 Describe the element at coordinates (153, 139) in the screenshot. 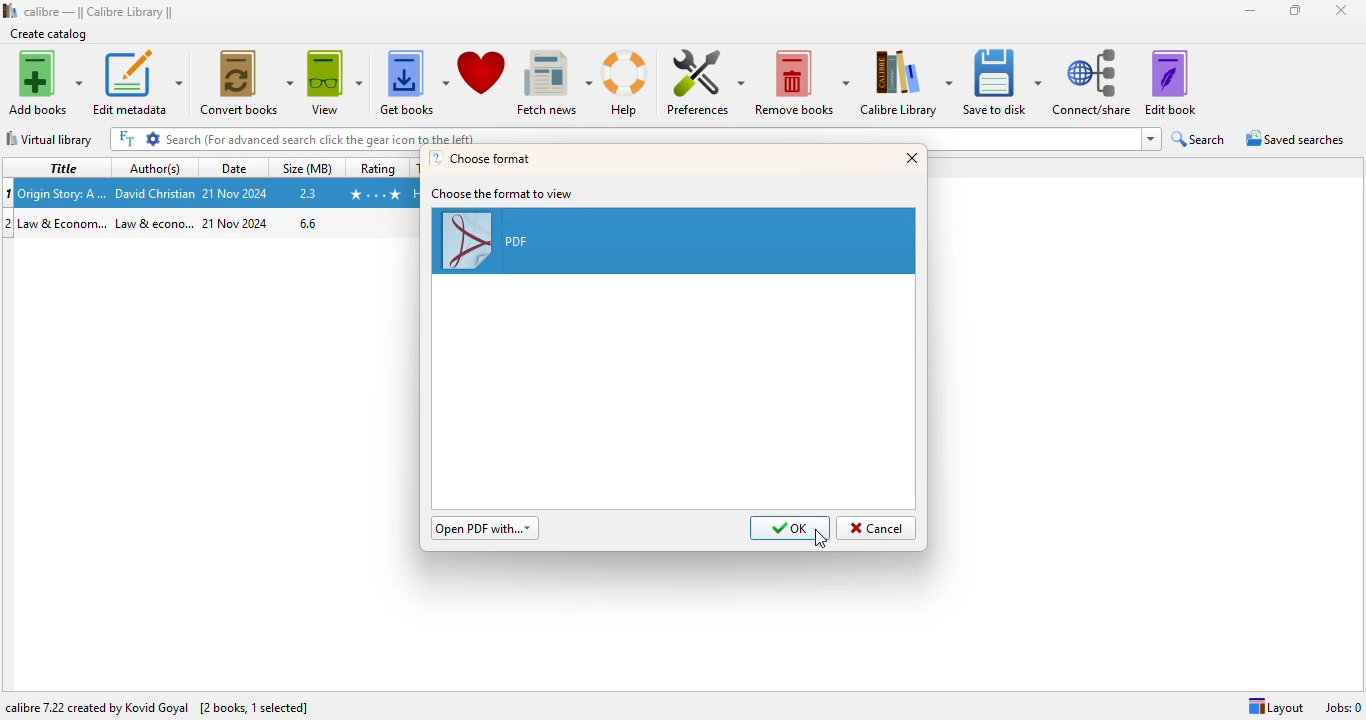

I see `settings` at that location.